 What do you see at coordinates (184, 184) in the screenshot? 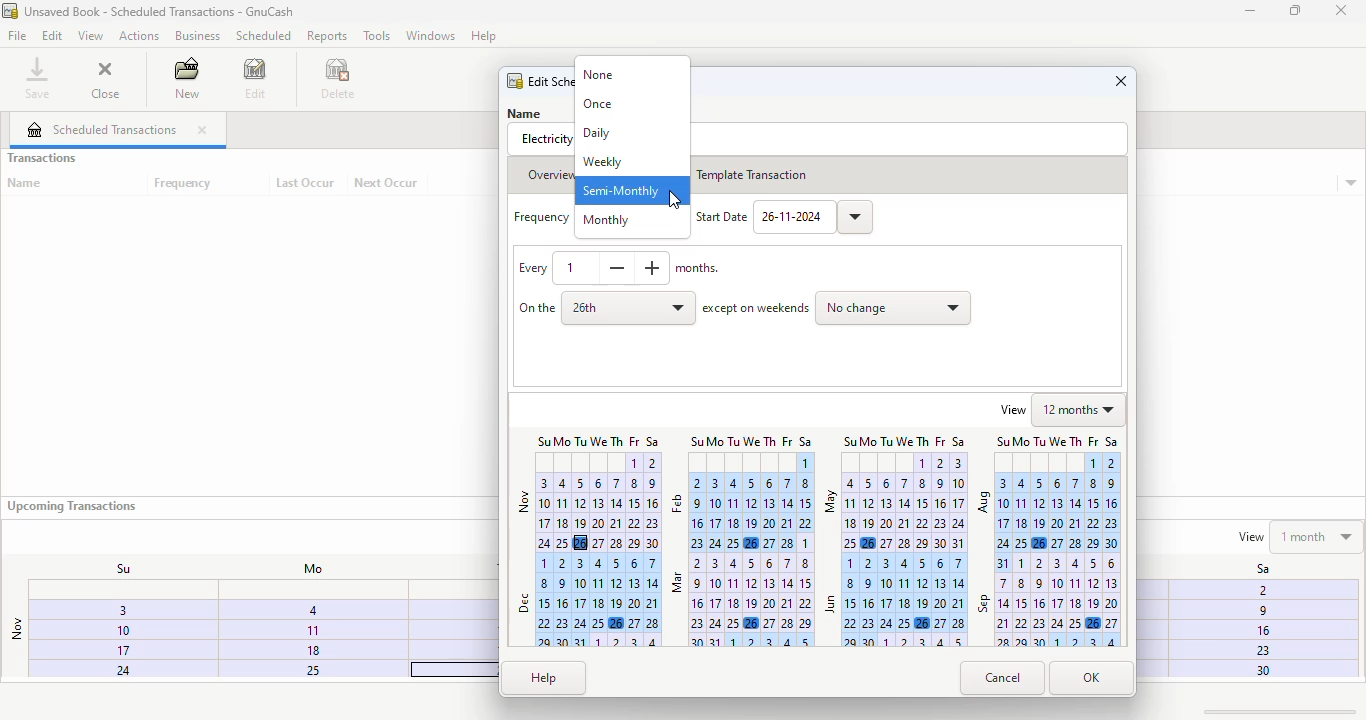
I see `frequency` at bounding box center [184, 184].